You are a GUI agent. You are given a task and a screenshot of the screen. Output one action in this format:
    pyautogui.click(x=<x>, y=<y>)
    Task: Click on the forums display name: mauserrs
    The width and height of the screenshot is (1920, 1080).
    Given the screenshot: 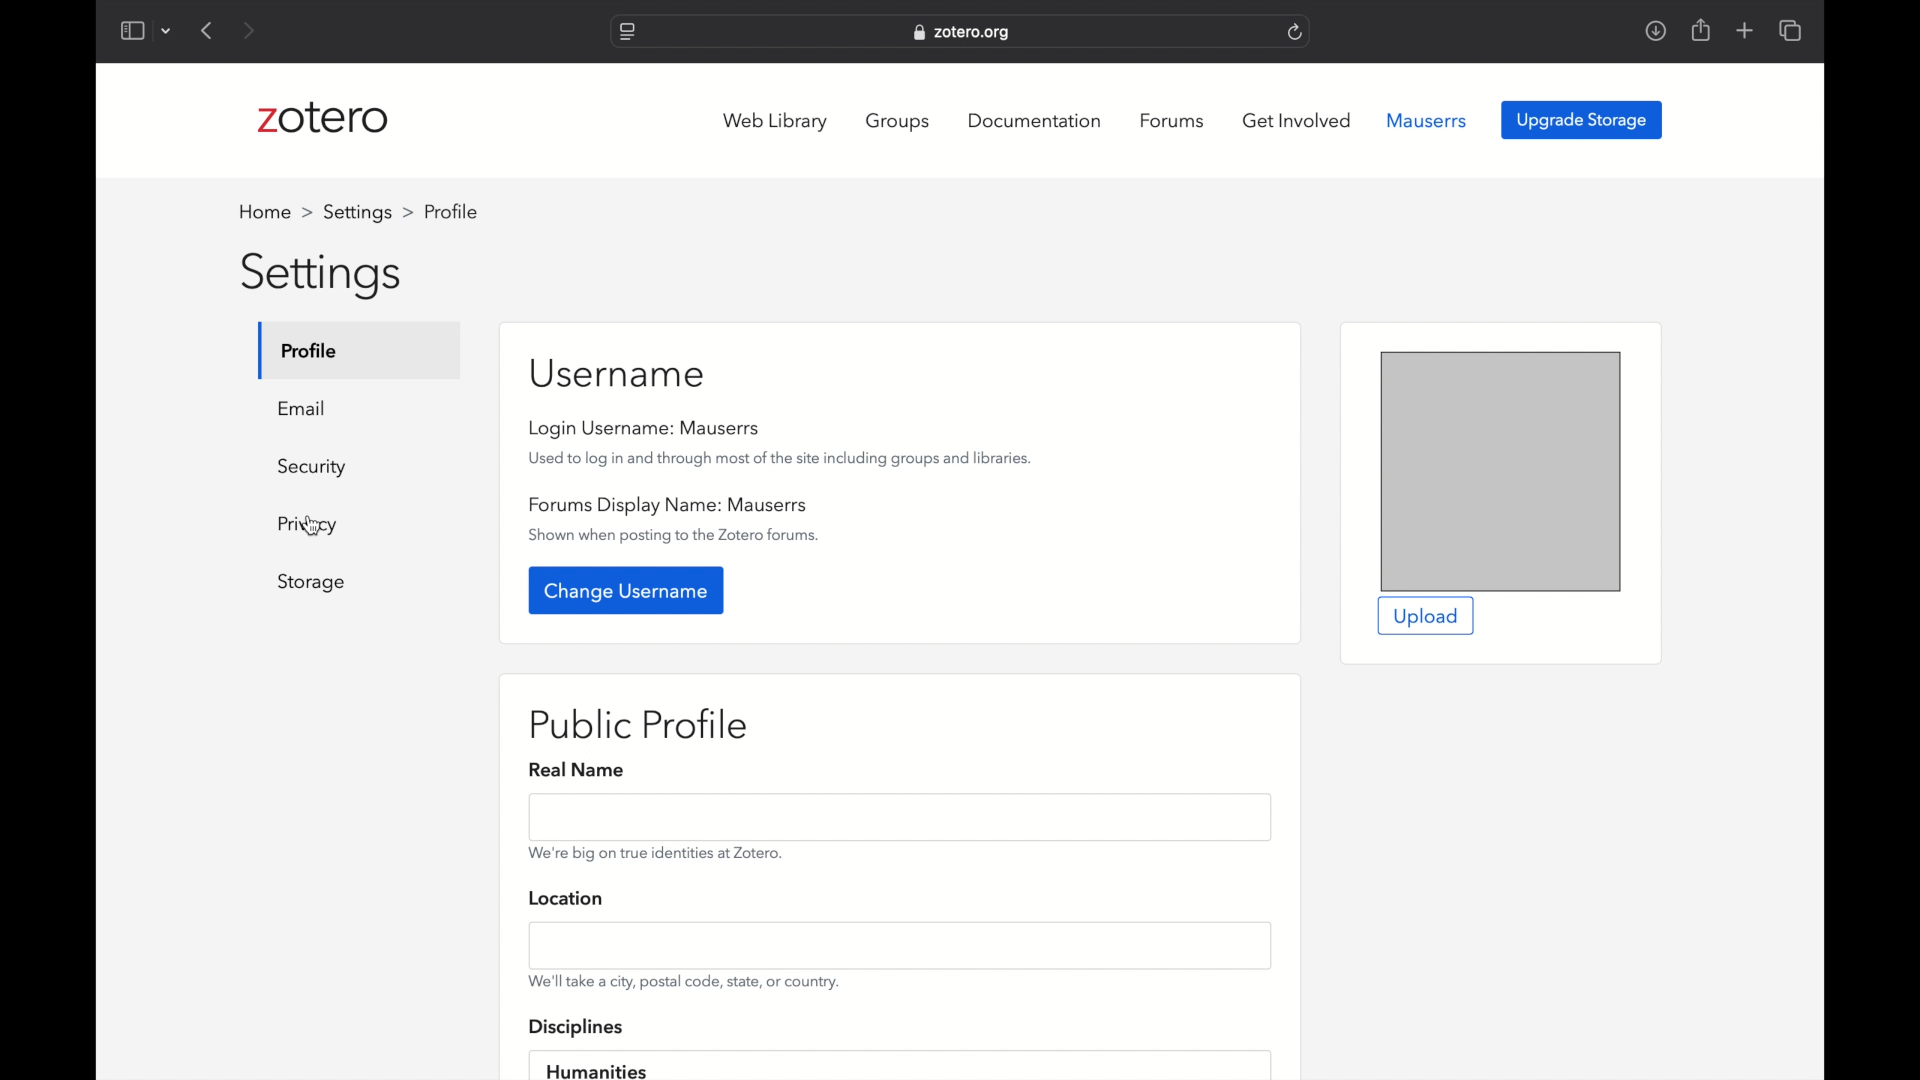 What is the action you would take?
    pyautogui.click(x=667, y=505)
    